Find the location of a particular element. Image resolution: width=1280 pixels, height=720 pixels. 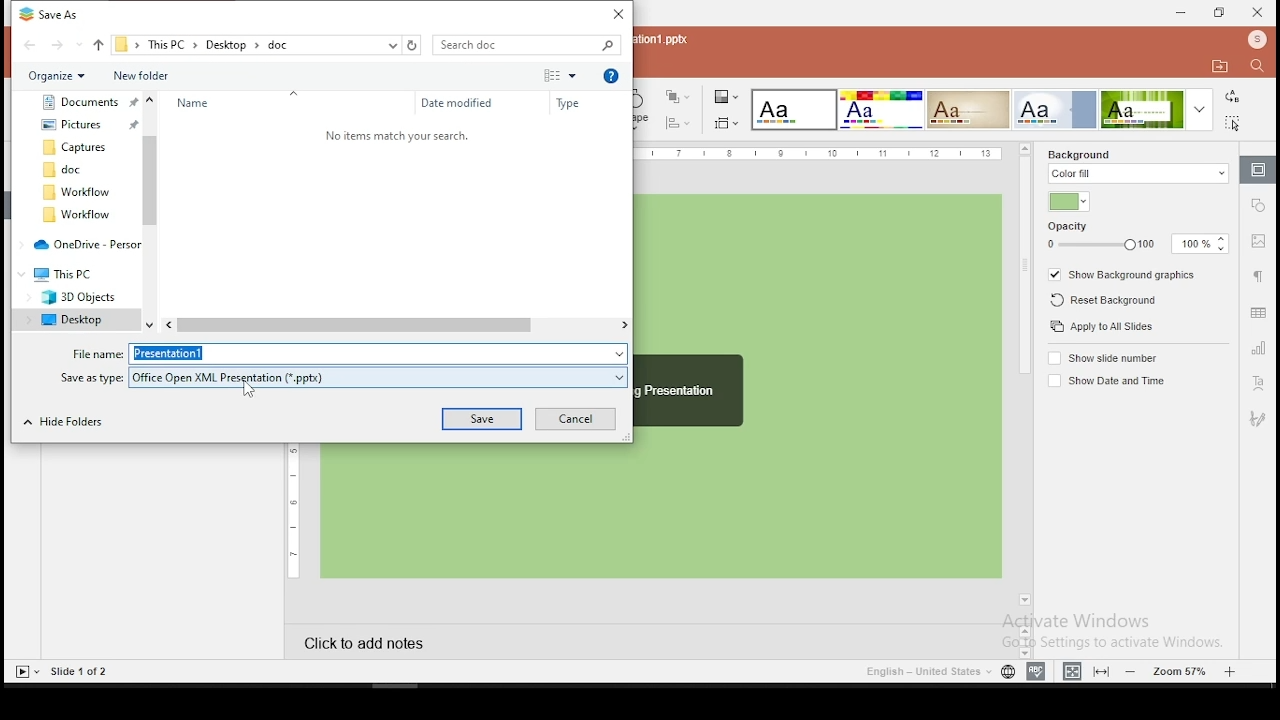

Hide Folders is located at coordinates (72, 423).